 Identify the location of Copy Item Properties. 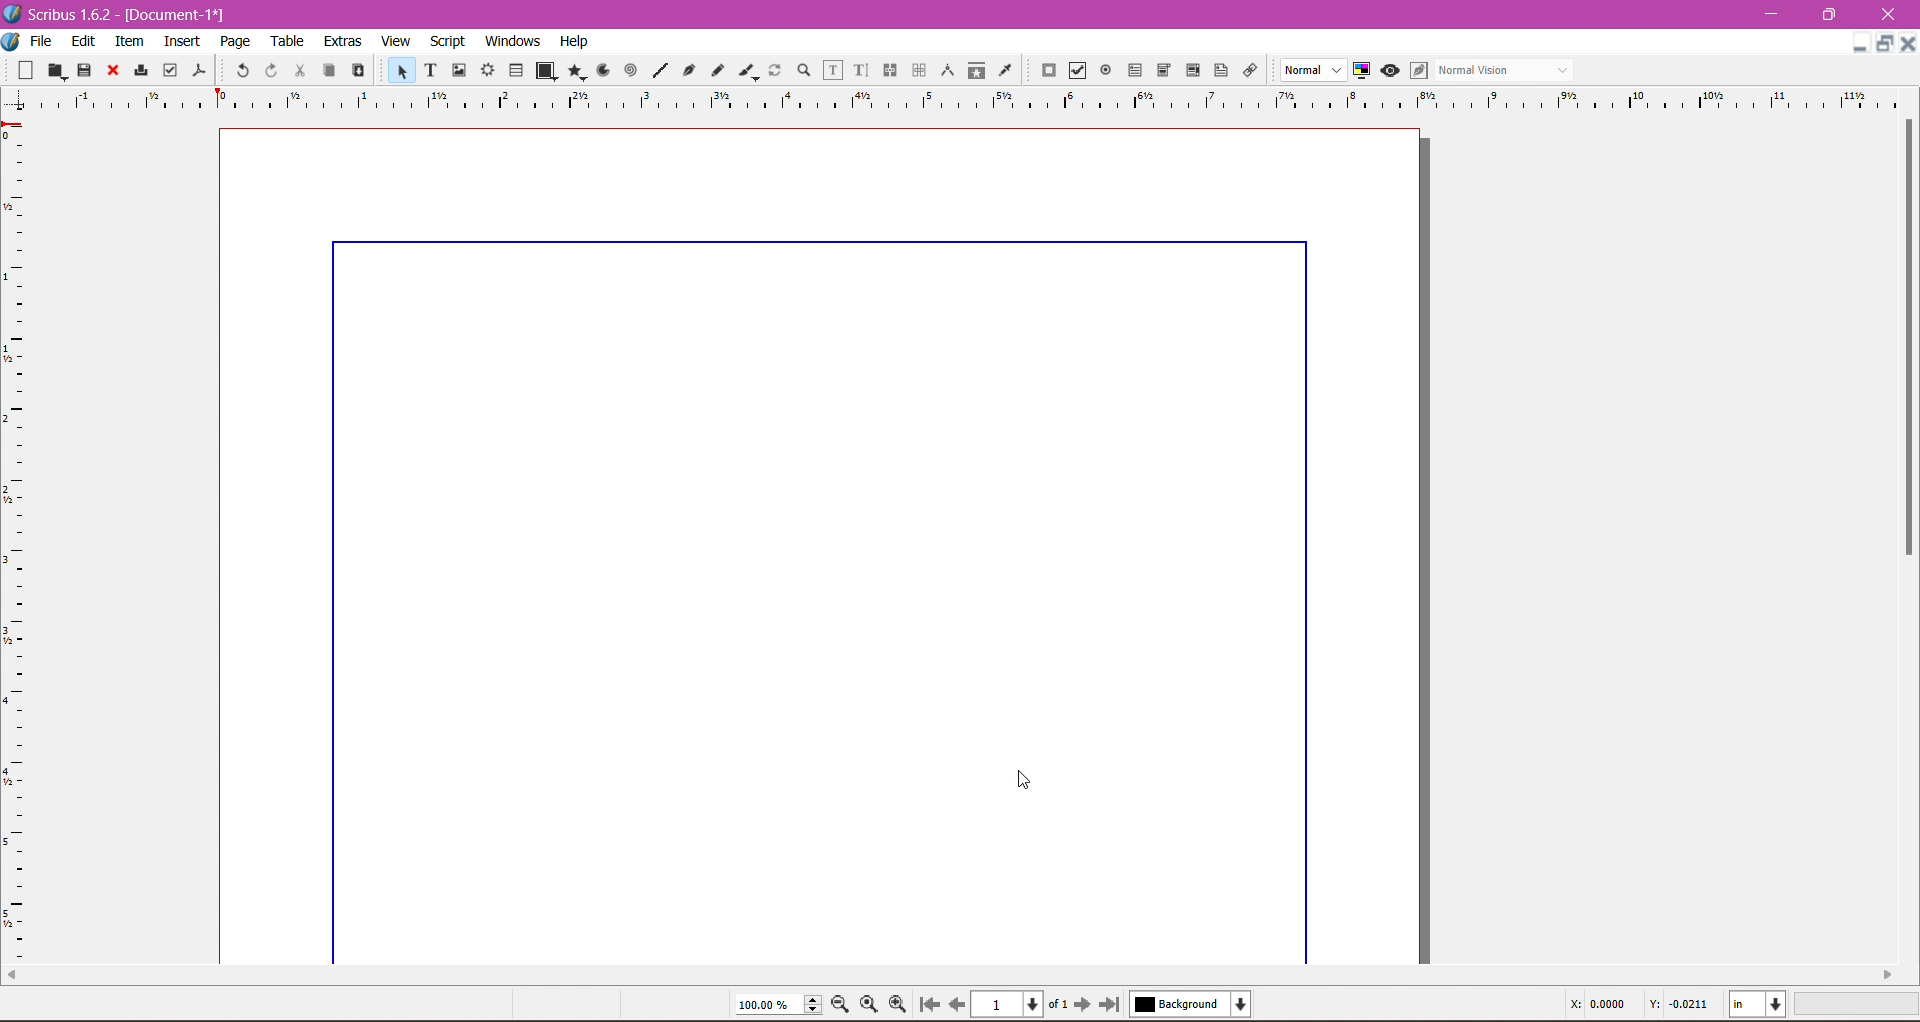
(976, 70).